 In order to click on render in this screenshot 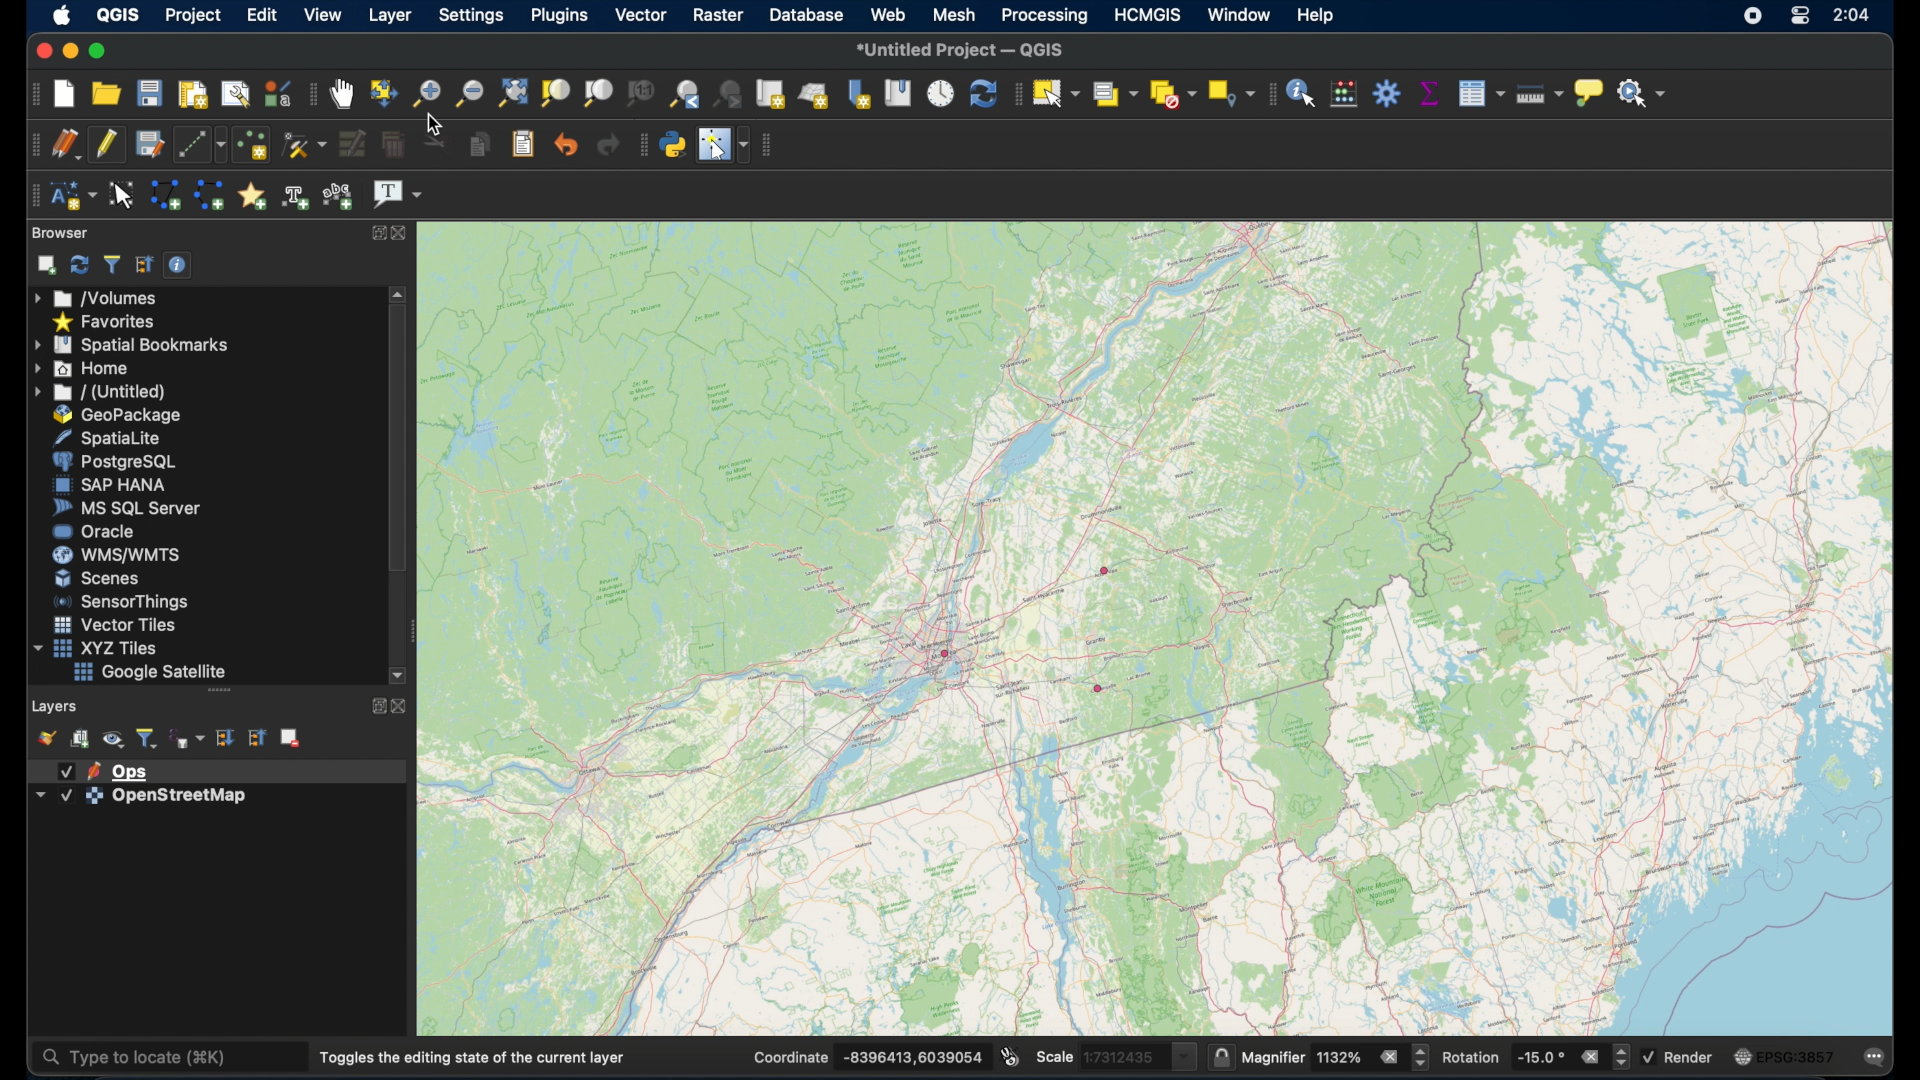, I will do `click(1681, 1055)`.